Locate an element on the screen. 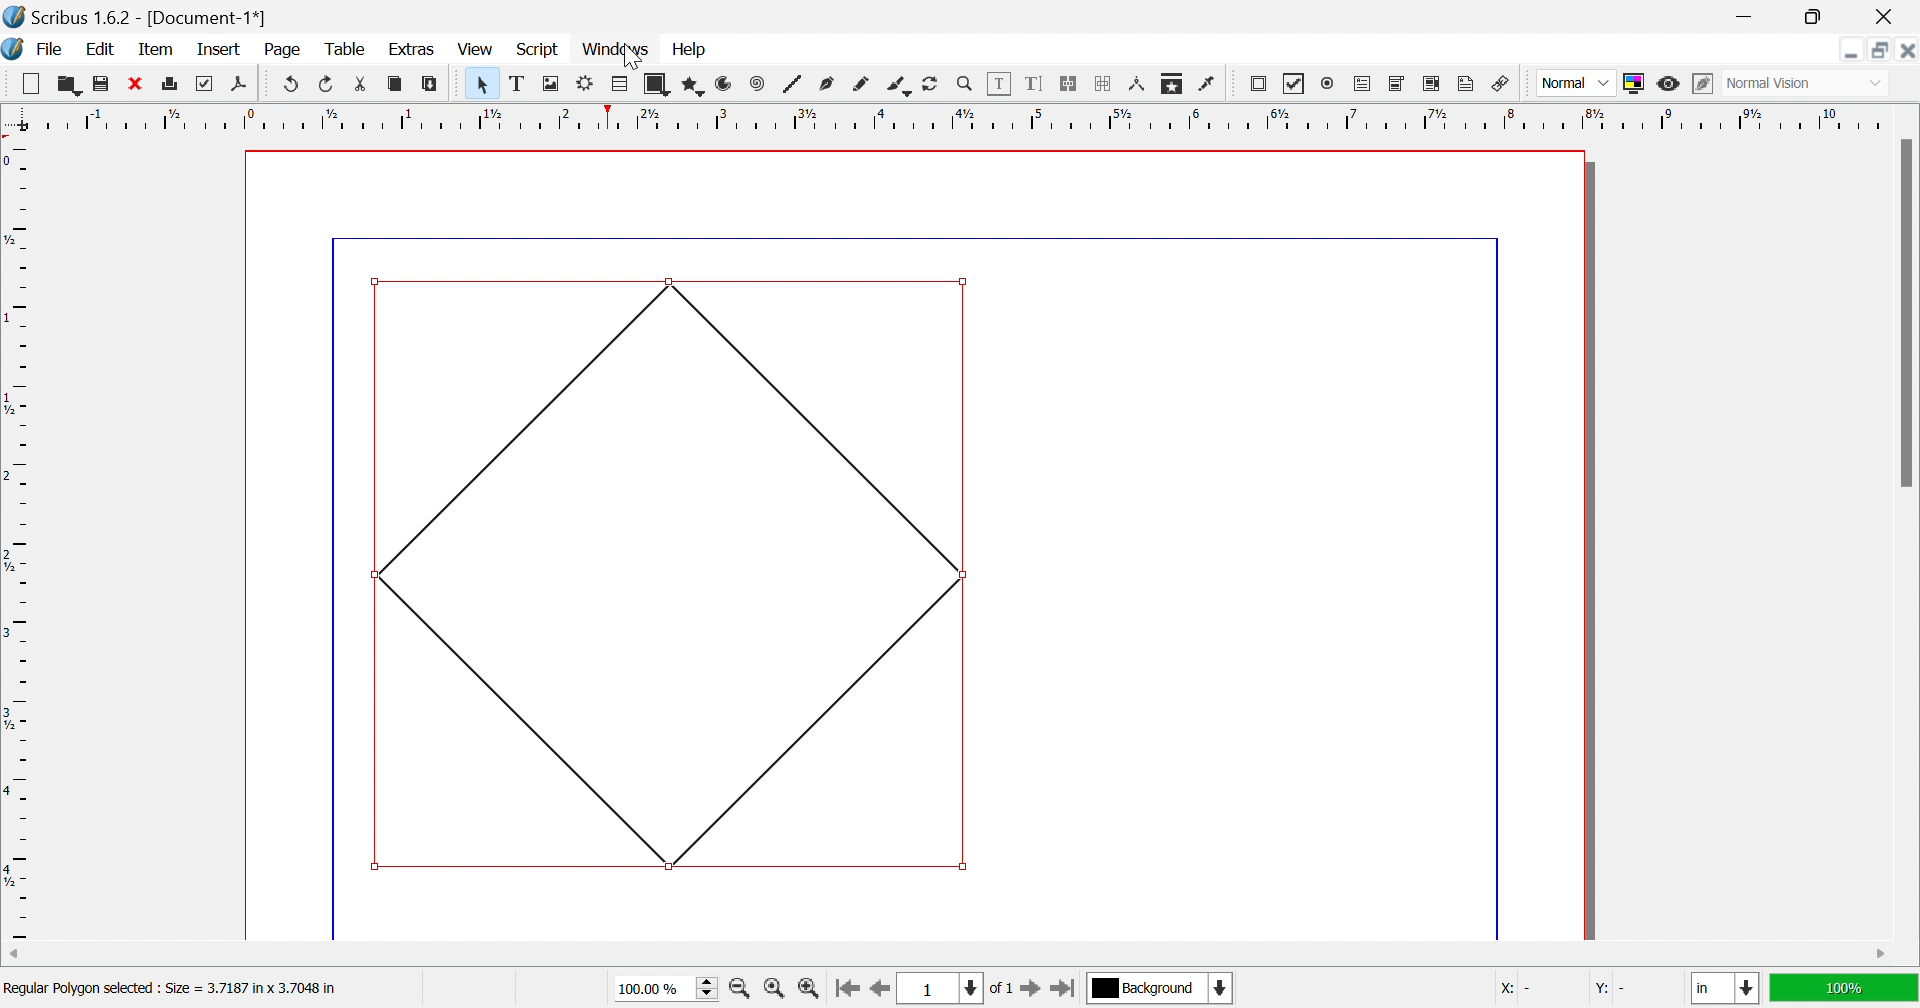  normal vision is located at coordinates (1791, 84).